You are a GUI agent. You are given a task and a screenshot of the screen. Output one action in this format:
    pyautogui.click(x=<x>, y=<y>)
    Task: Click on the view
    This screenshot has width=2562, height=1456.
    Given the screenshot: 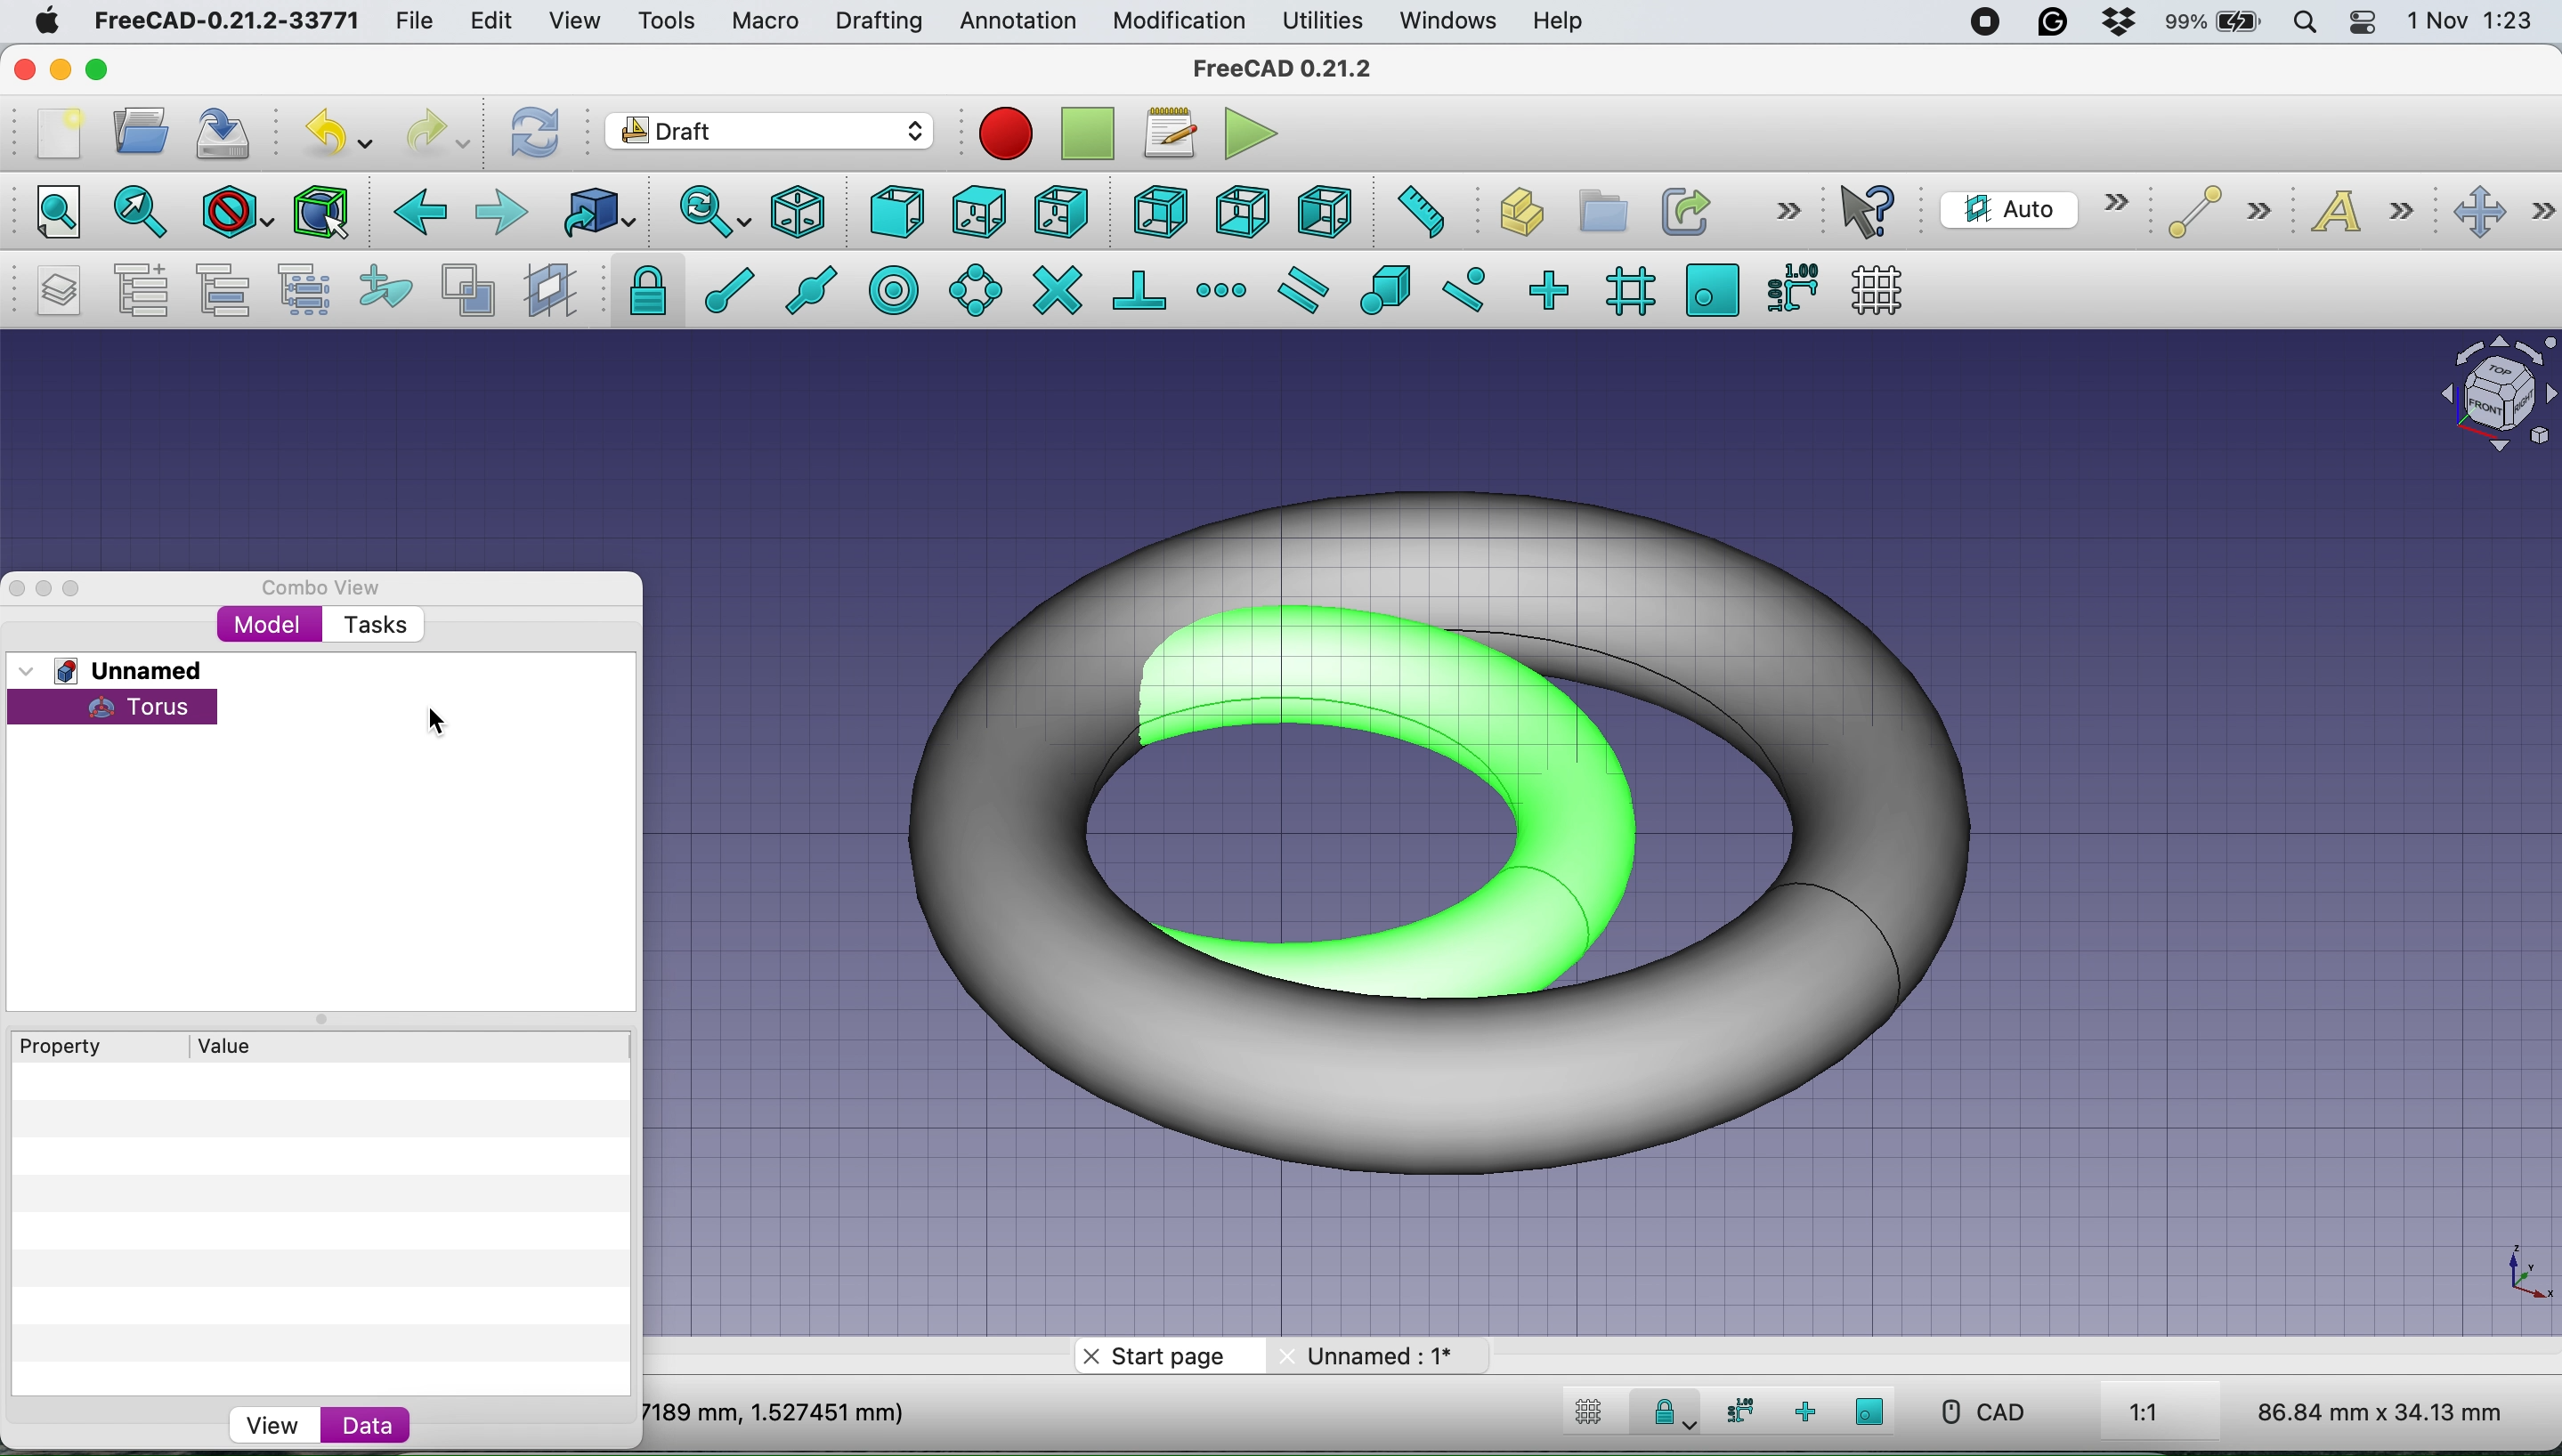 What is the action you would take?
    pyautogui.click(x=574, y=23)
    